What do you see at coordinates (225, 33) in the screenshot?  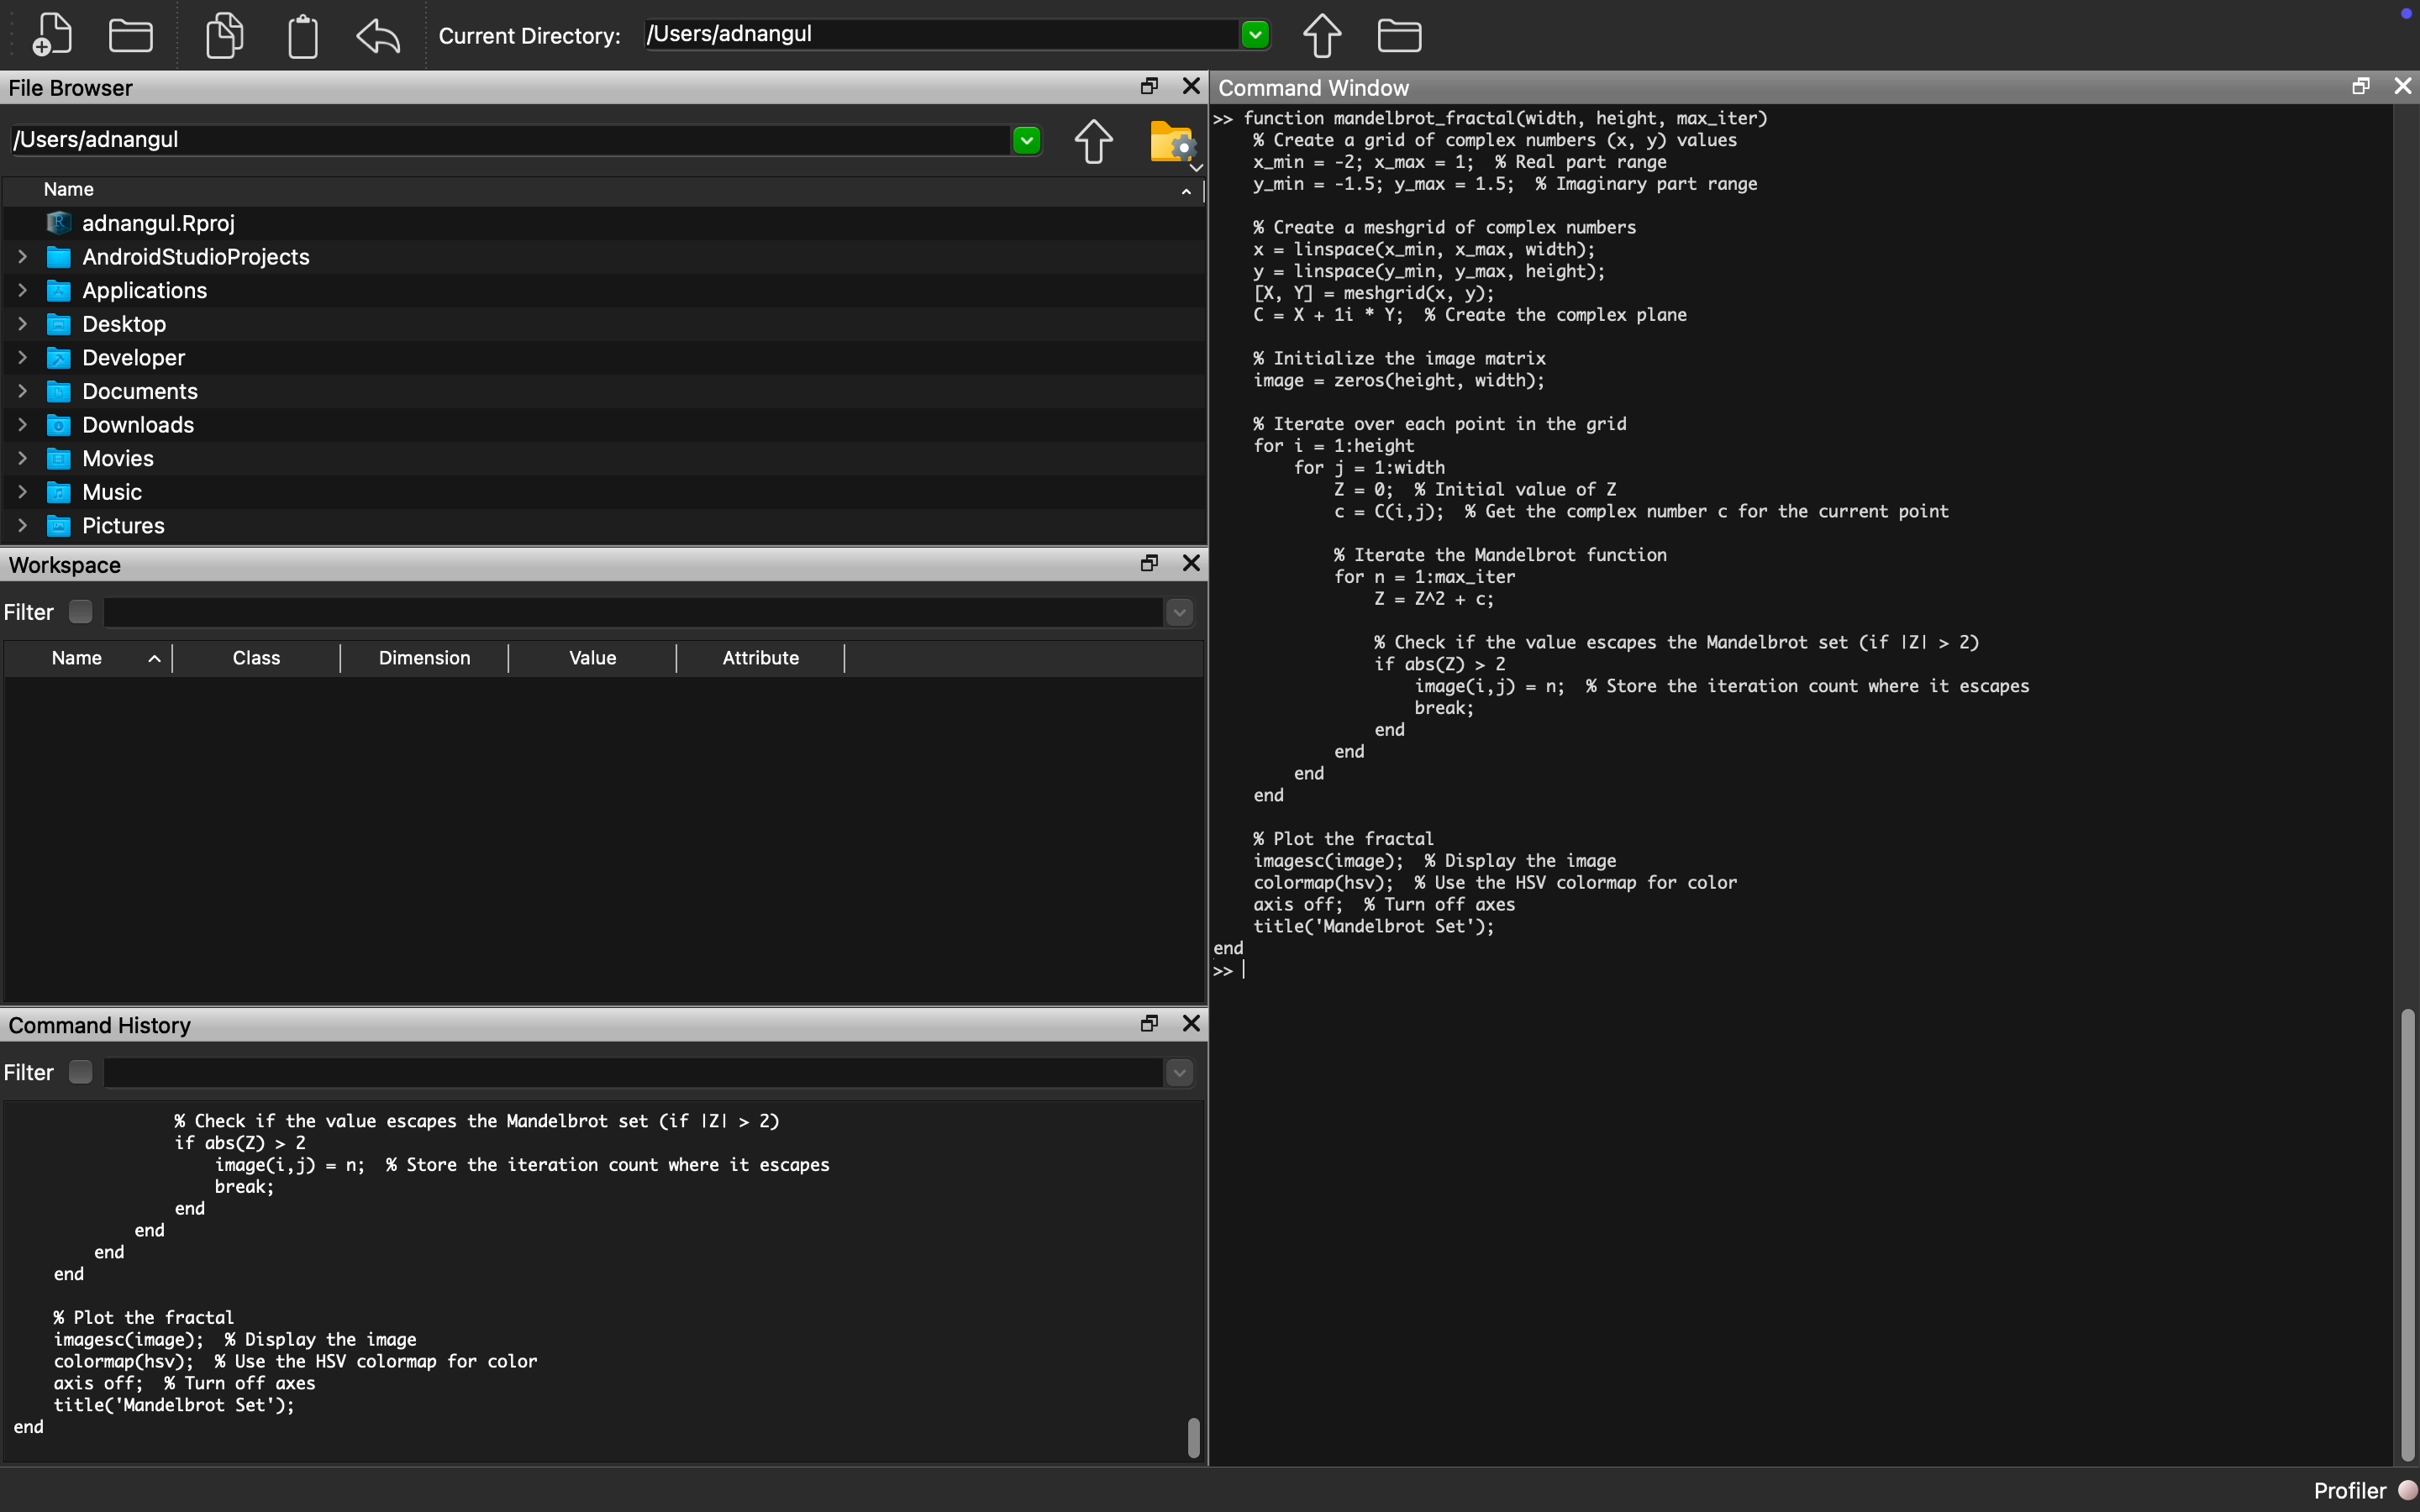 I see `Copy` at bounding box center [225, 33].